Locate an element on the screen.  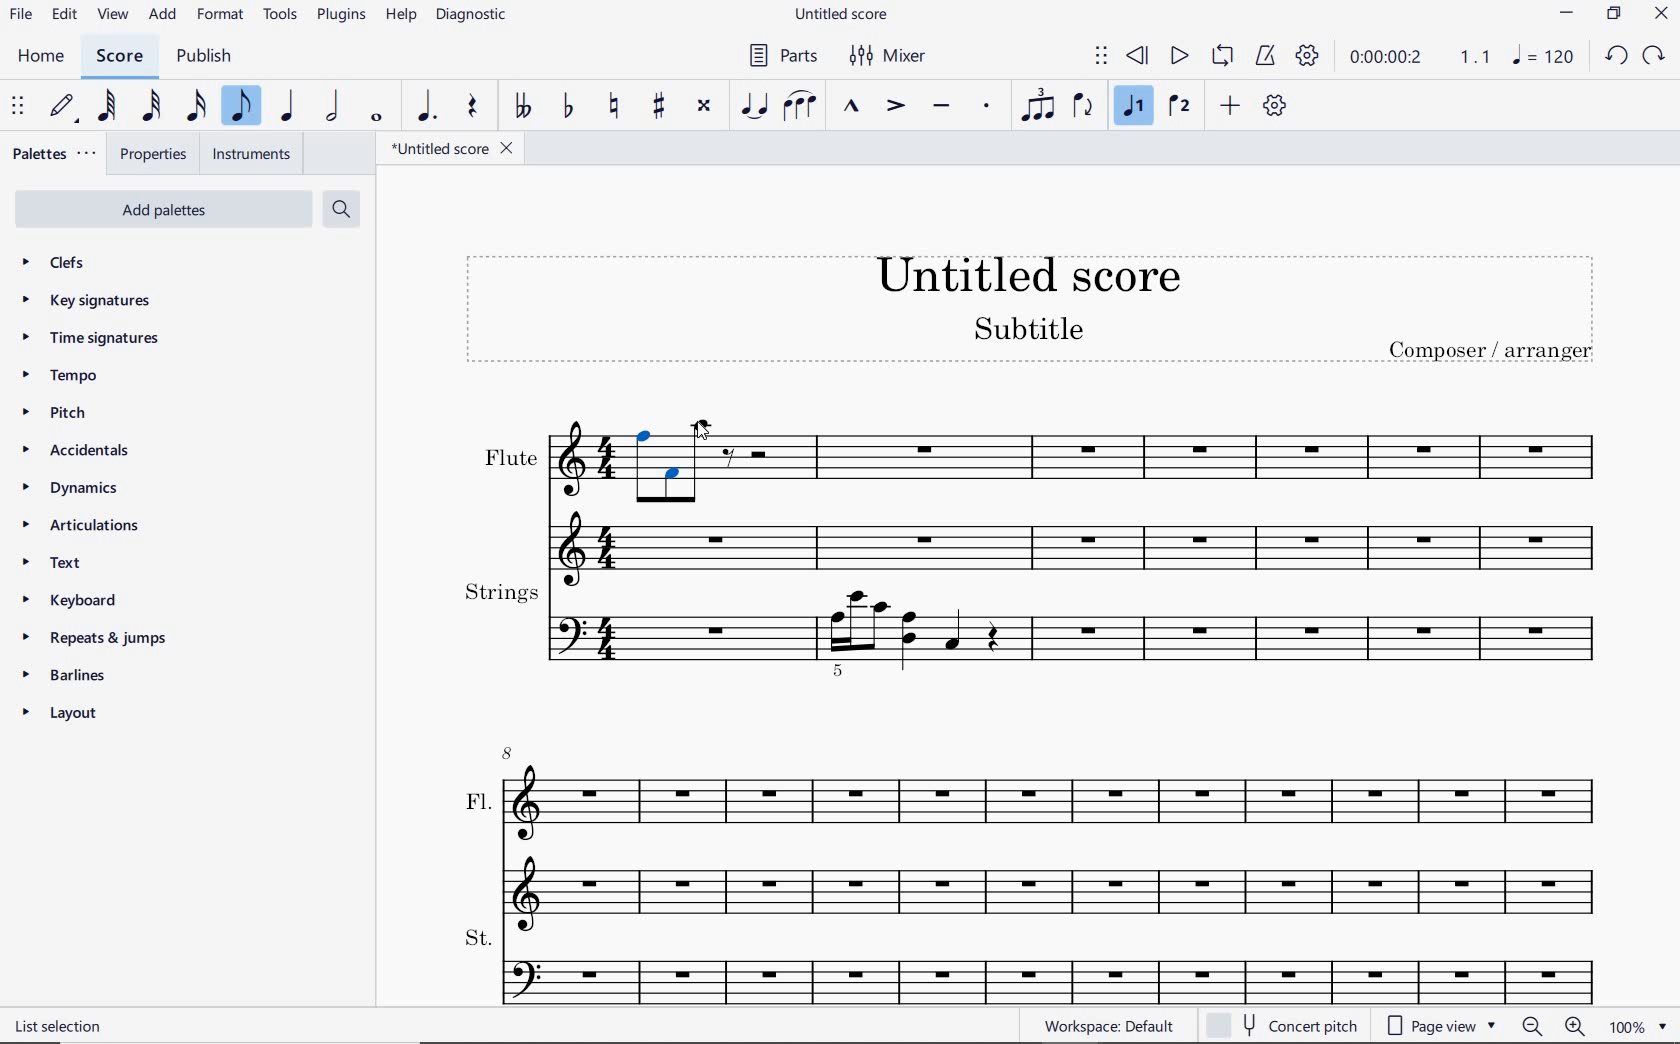
title is located at coordinates (1036, 316).